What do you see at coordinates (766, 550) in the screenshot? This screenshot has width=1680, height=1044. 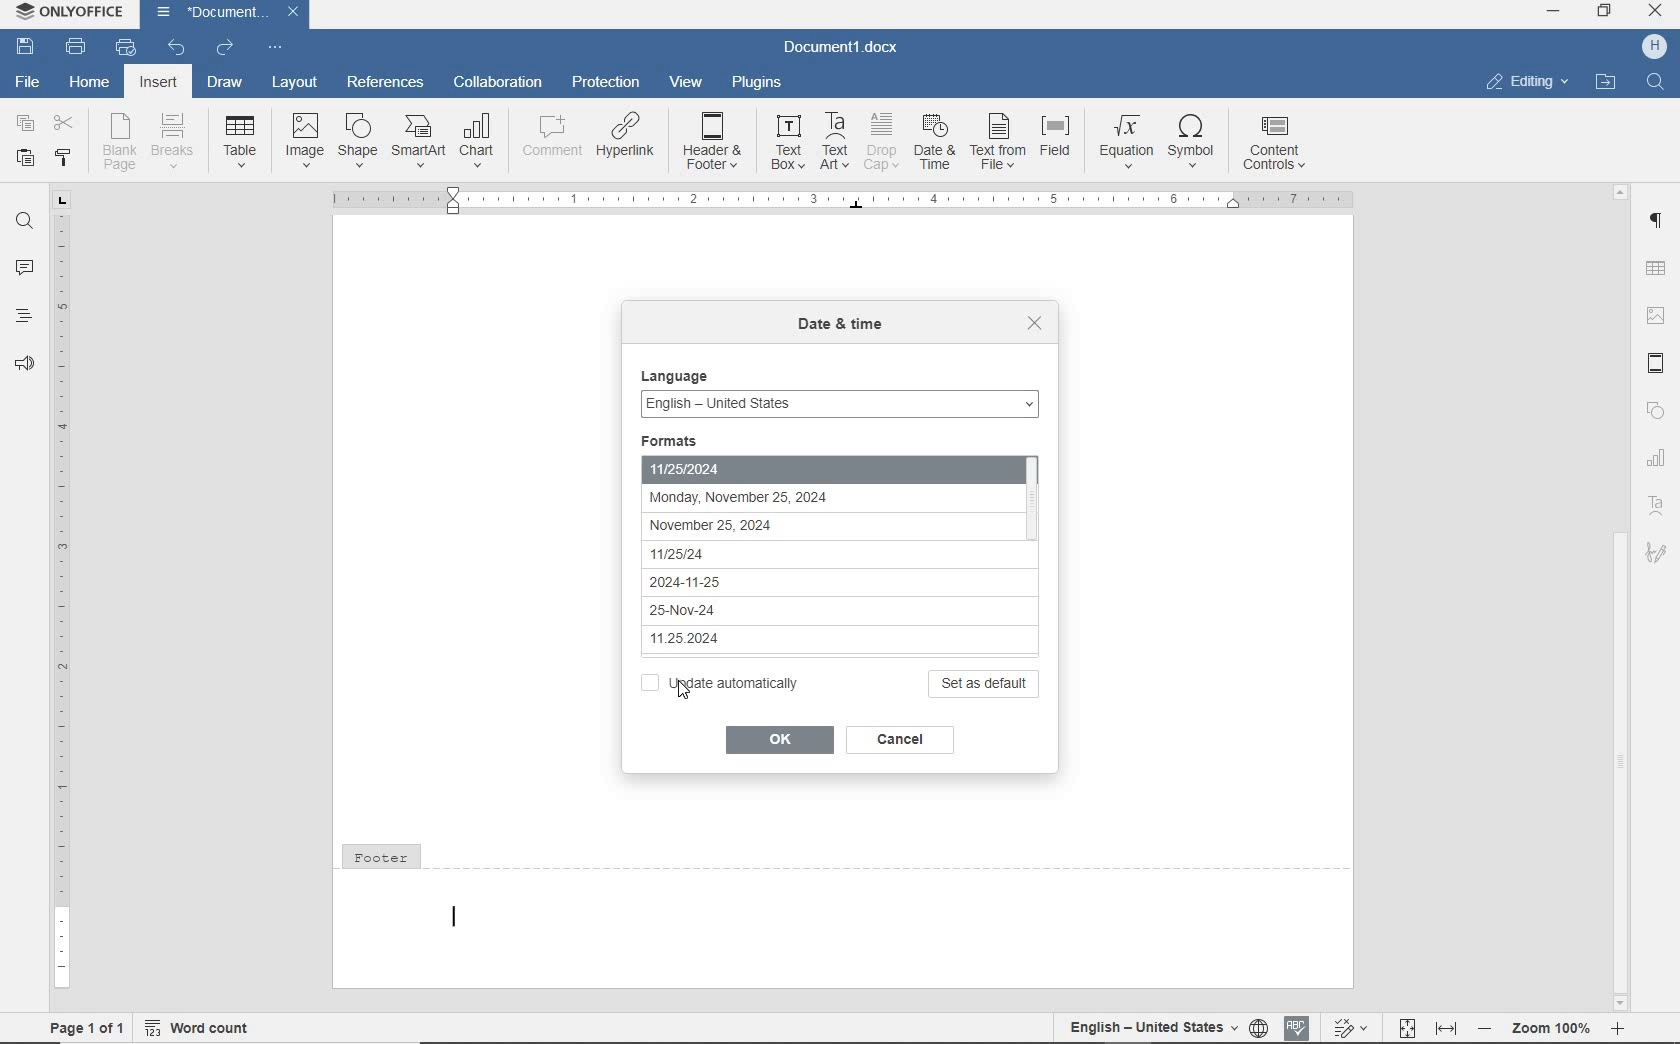 I see `11/25/24` at bounding box center [766, 550].